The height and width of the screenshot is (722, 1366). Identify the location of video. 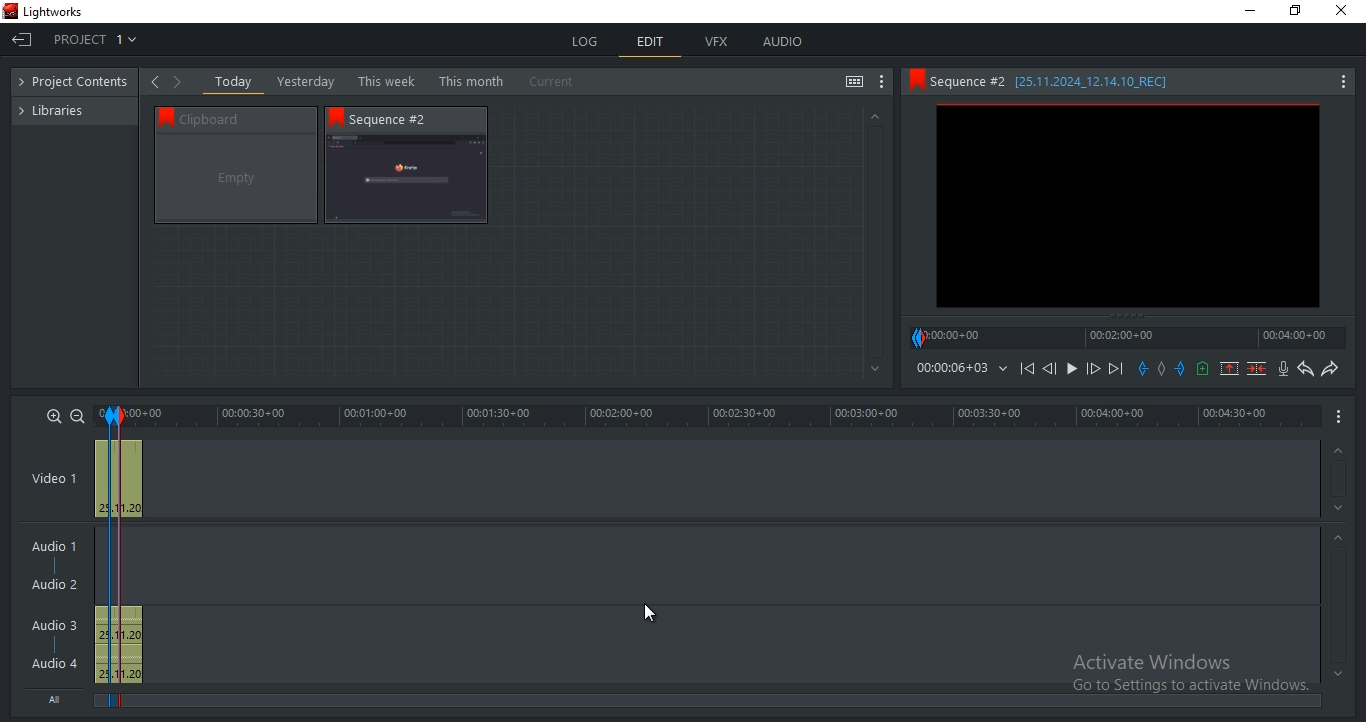
(119, 476).